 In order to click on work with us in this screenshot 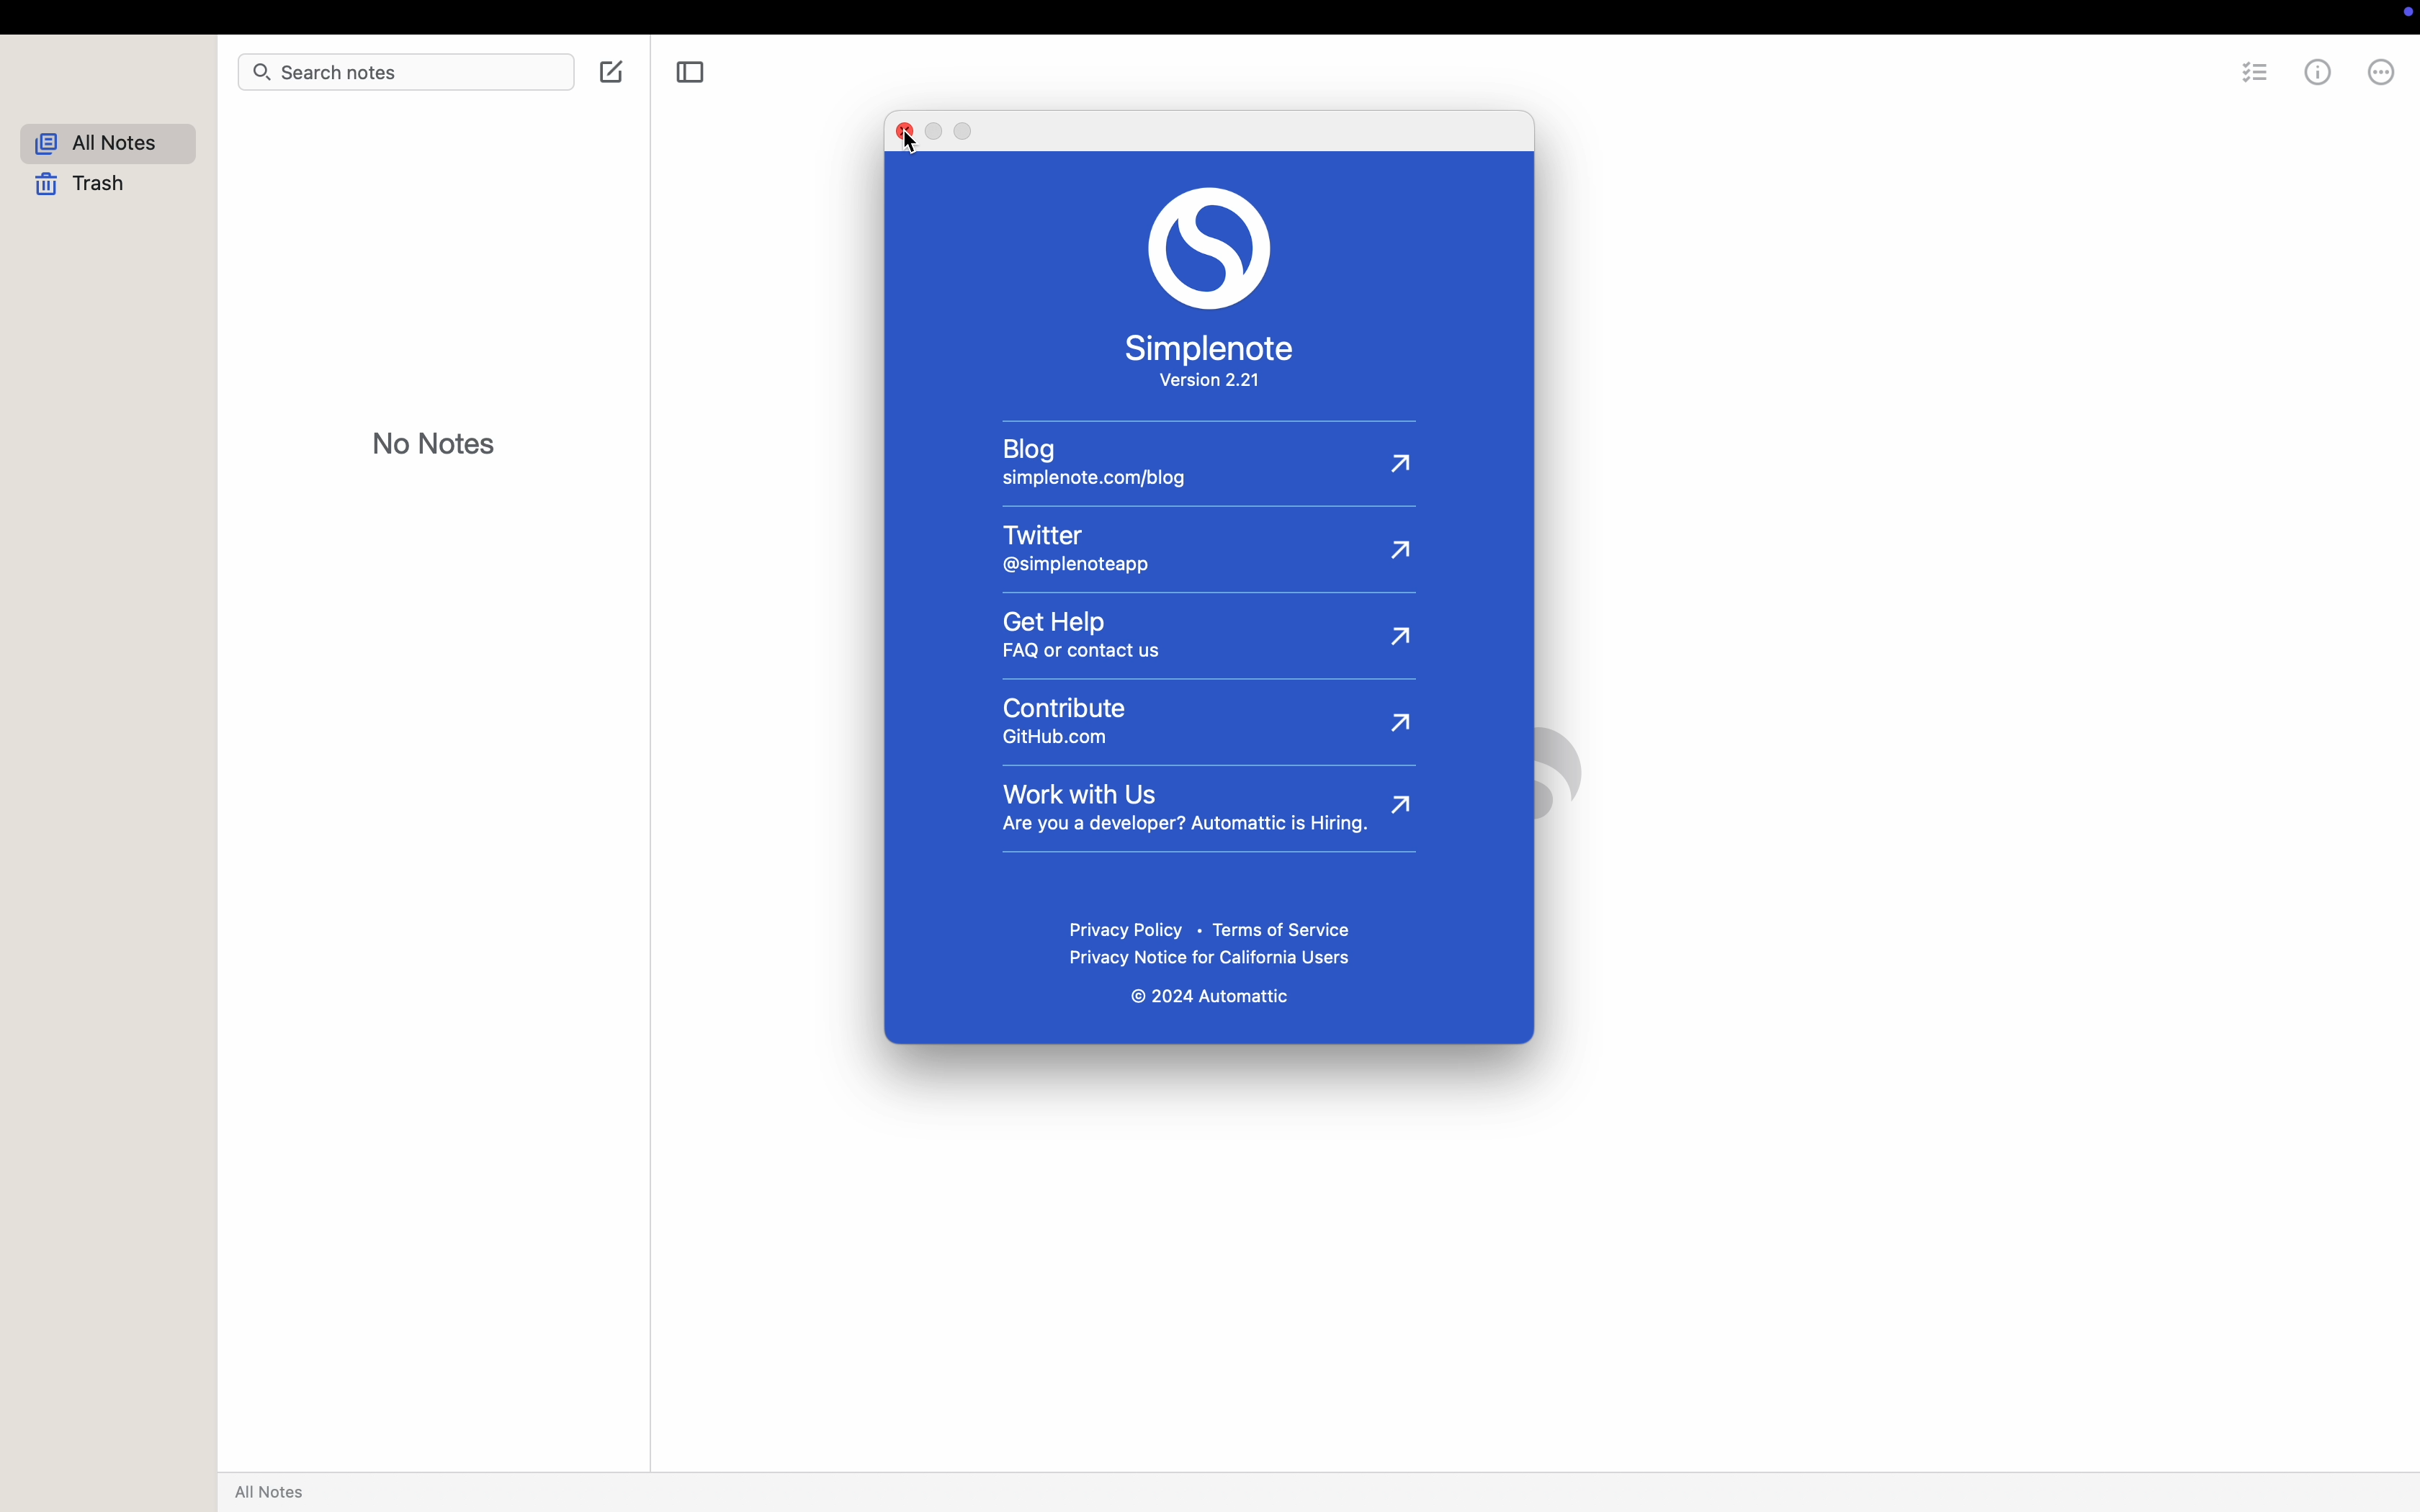, I will do `click(1207, 811)`.